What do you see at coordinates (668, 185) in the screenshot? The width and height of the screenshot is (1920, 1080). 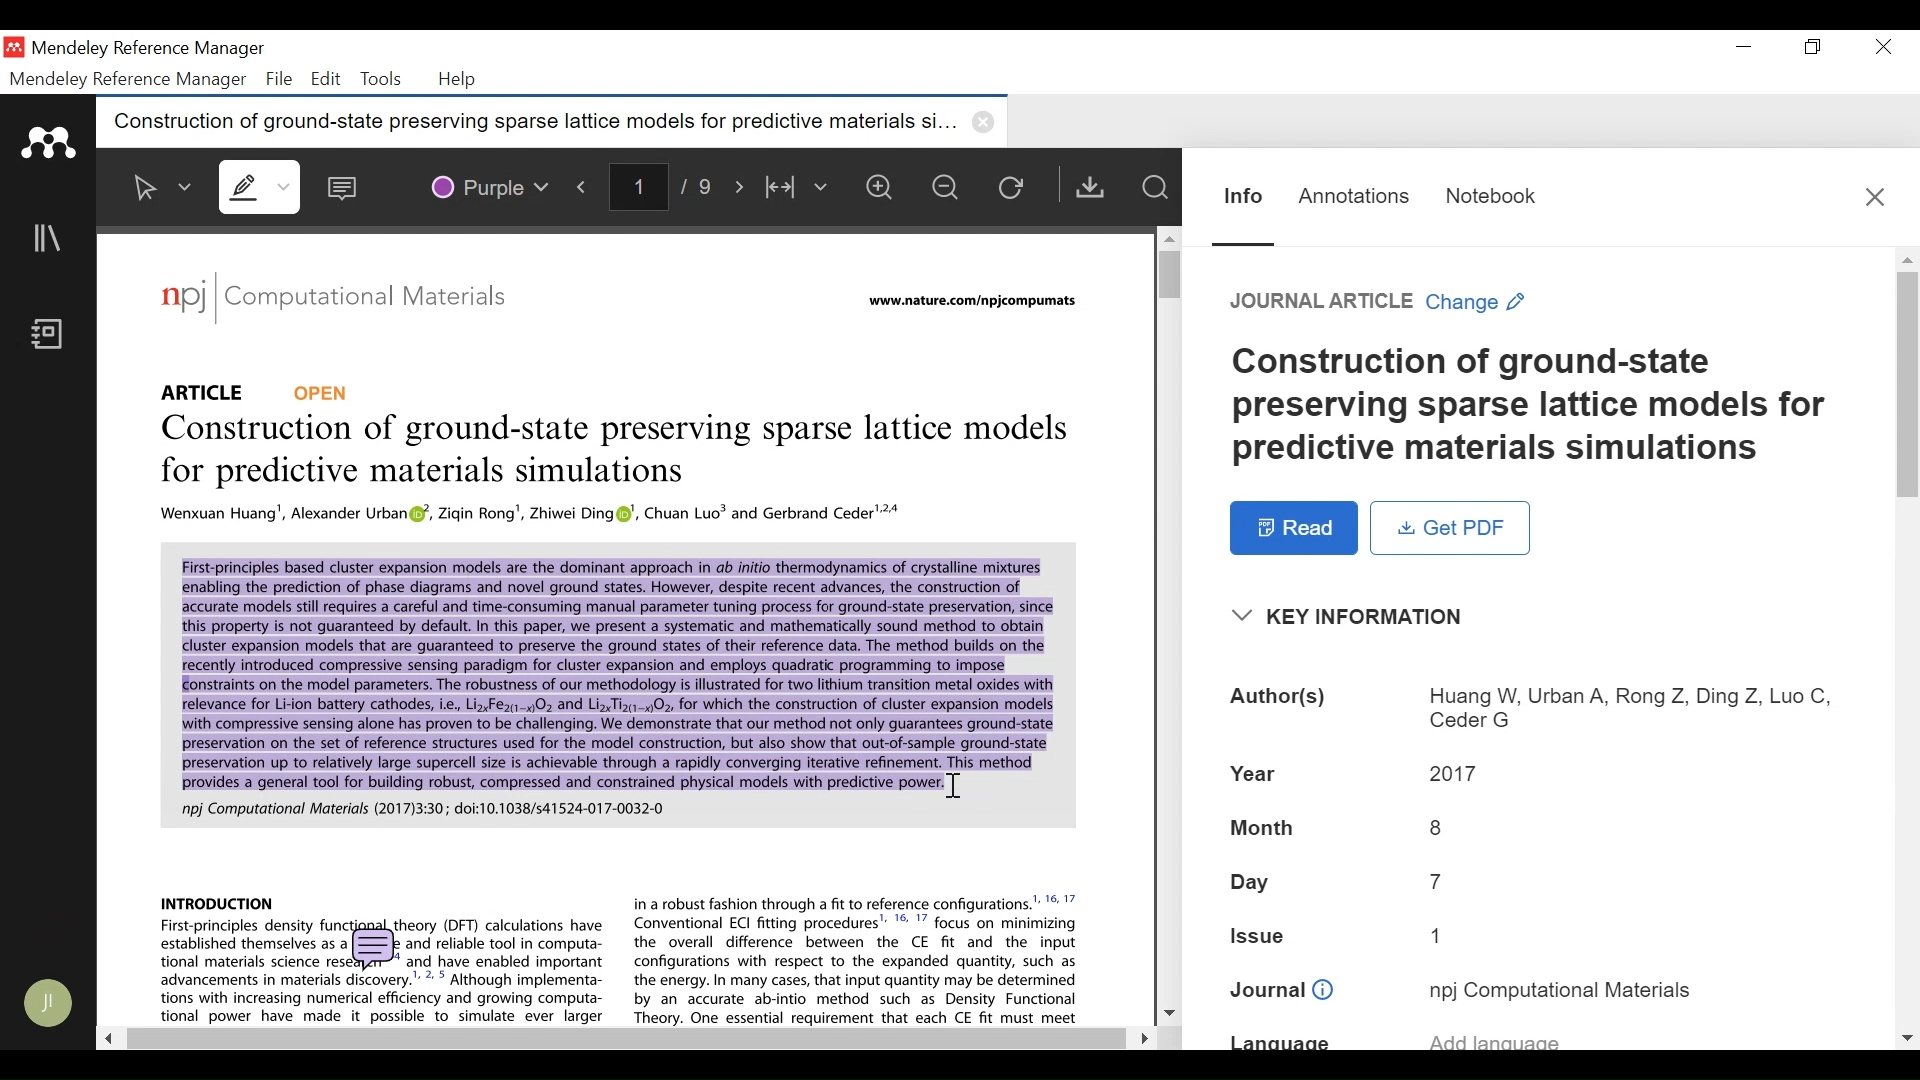 I see `page number/total number of pages` at bounding box center [668, 185].